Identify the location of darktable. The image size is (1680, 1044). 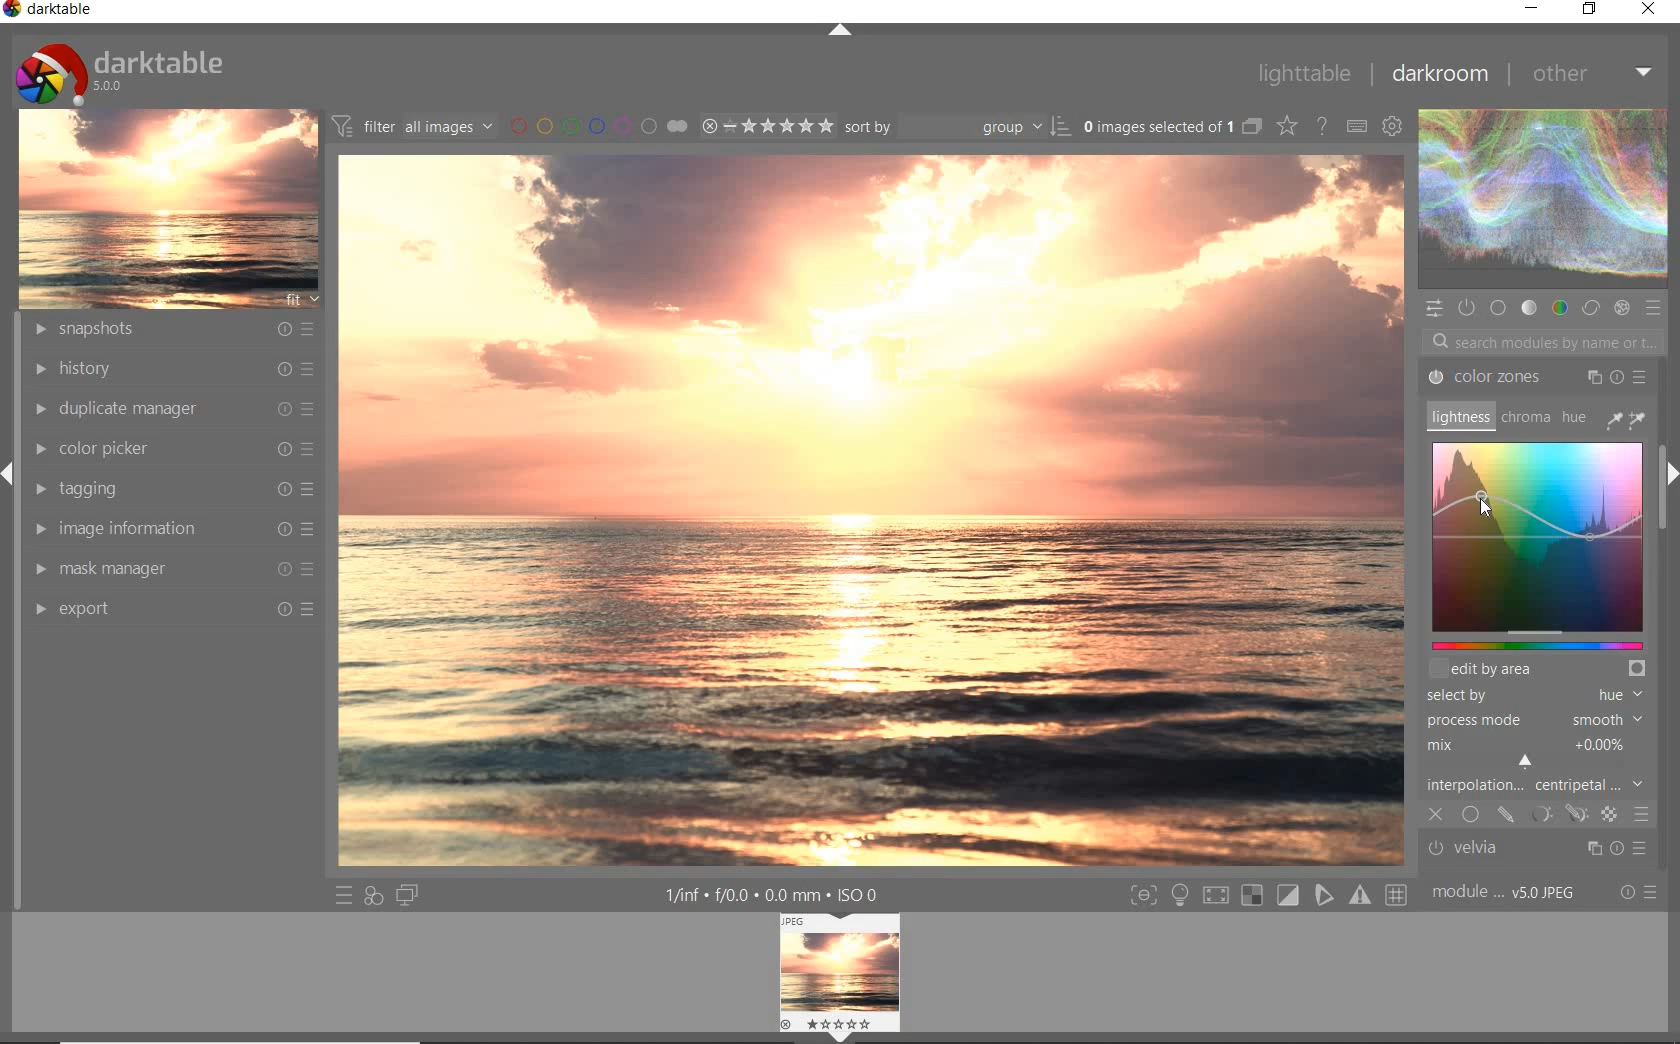
(51, 11).